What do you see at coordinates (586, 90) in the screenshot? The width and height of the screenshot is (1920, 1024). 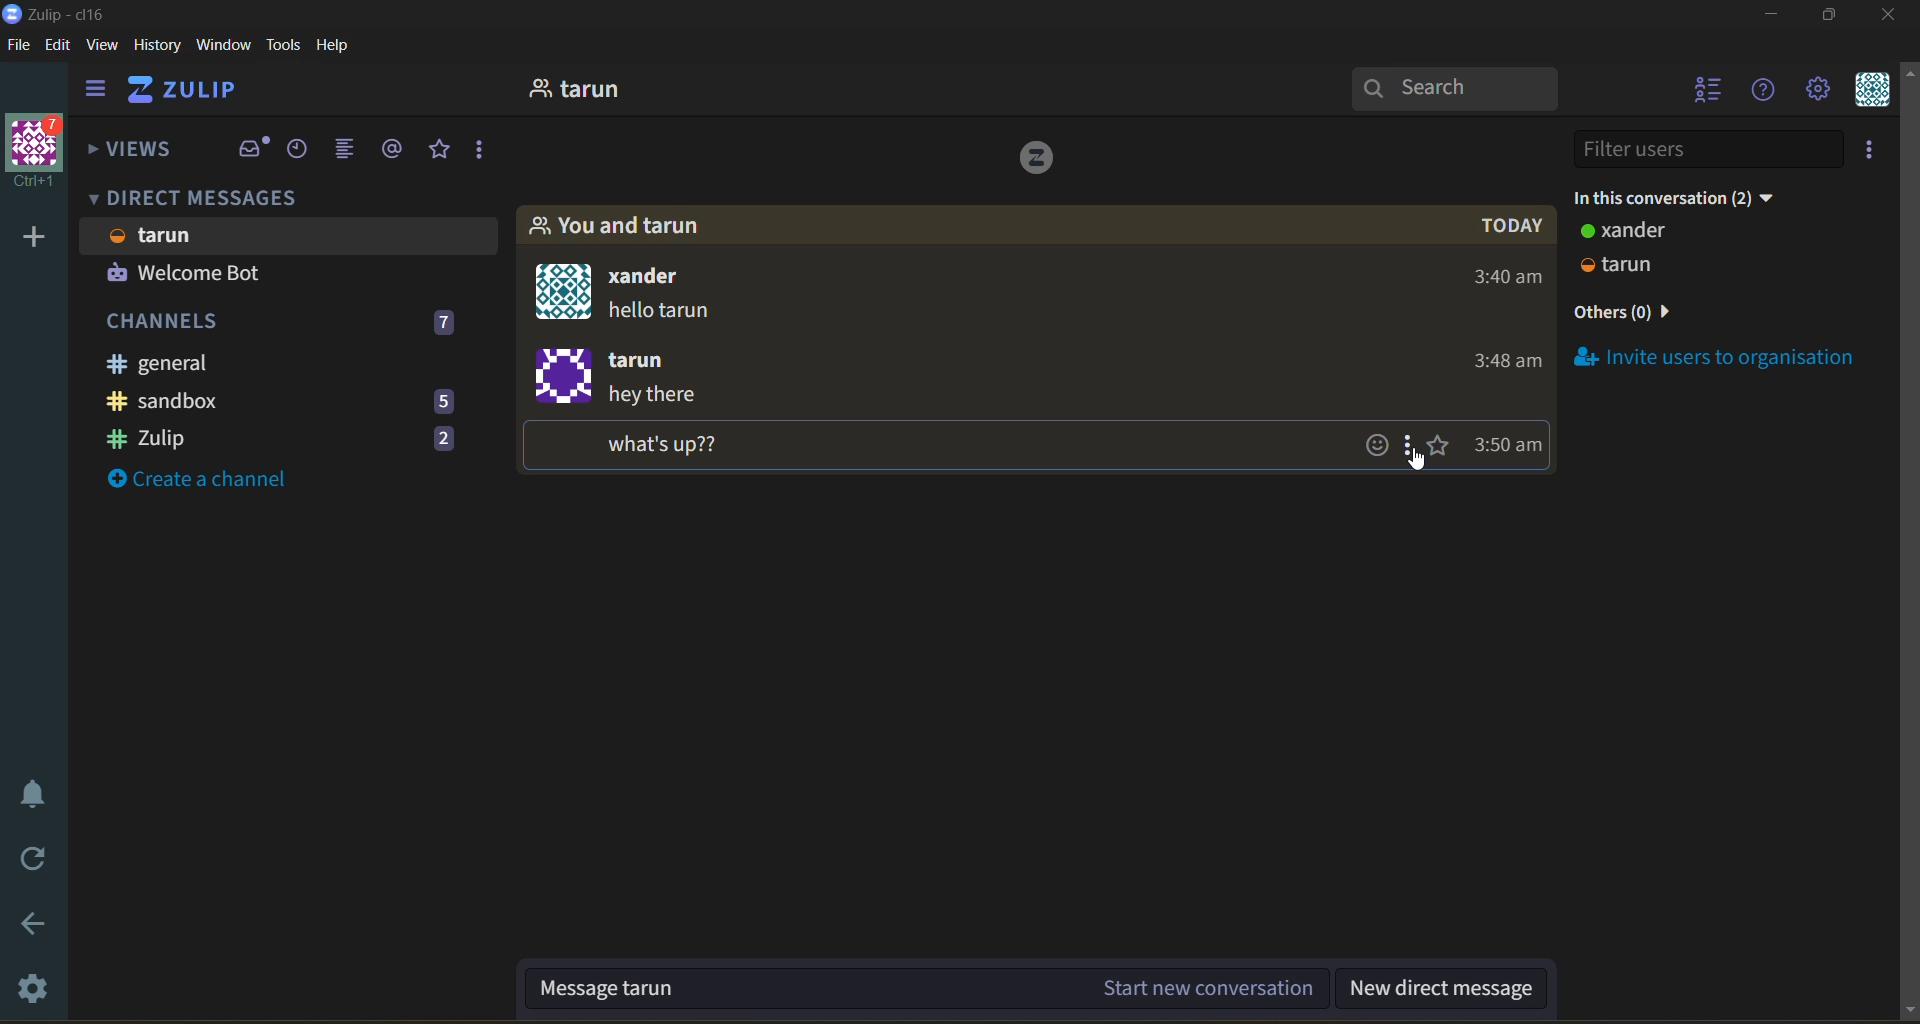 I see `user` at bounding box center [586, 90].